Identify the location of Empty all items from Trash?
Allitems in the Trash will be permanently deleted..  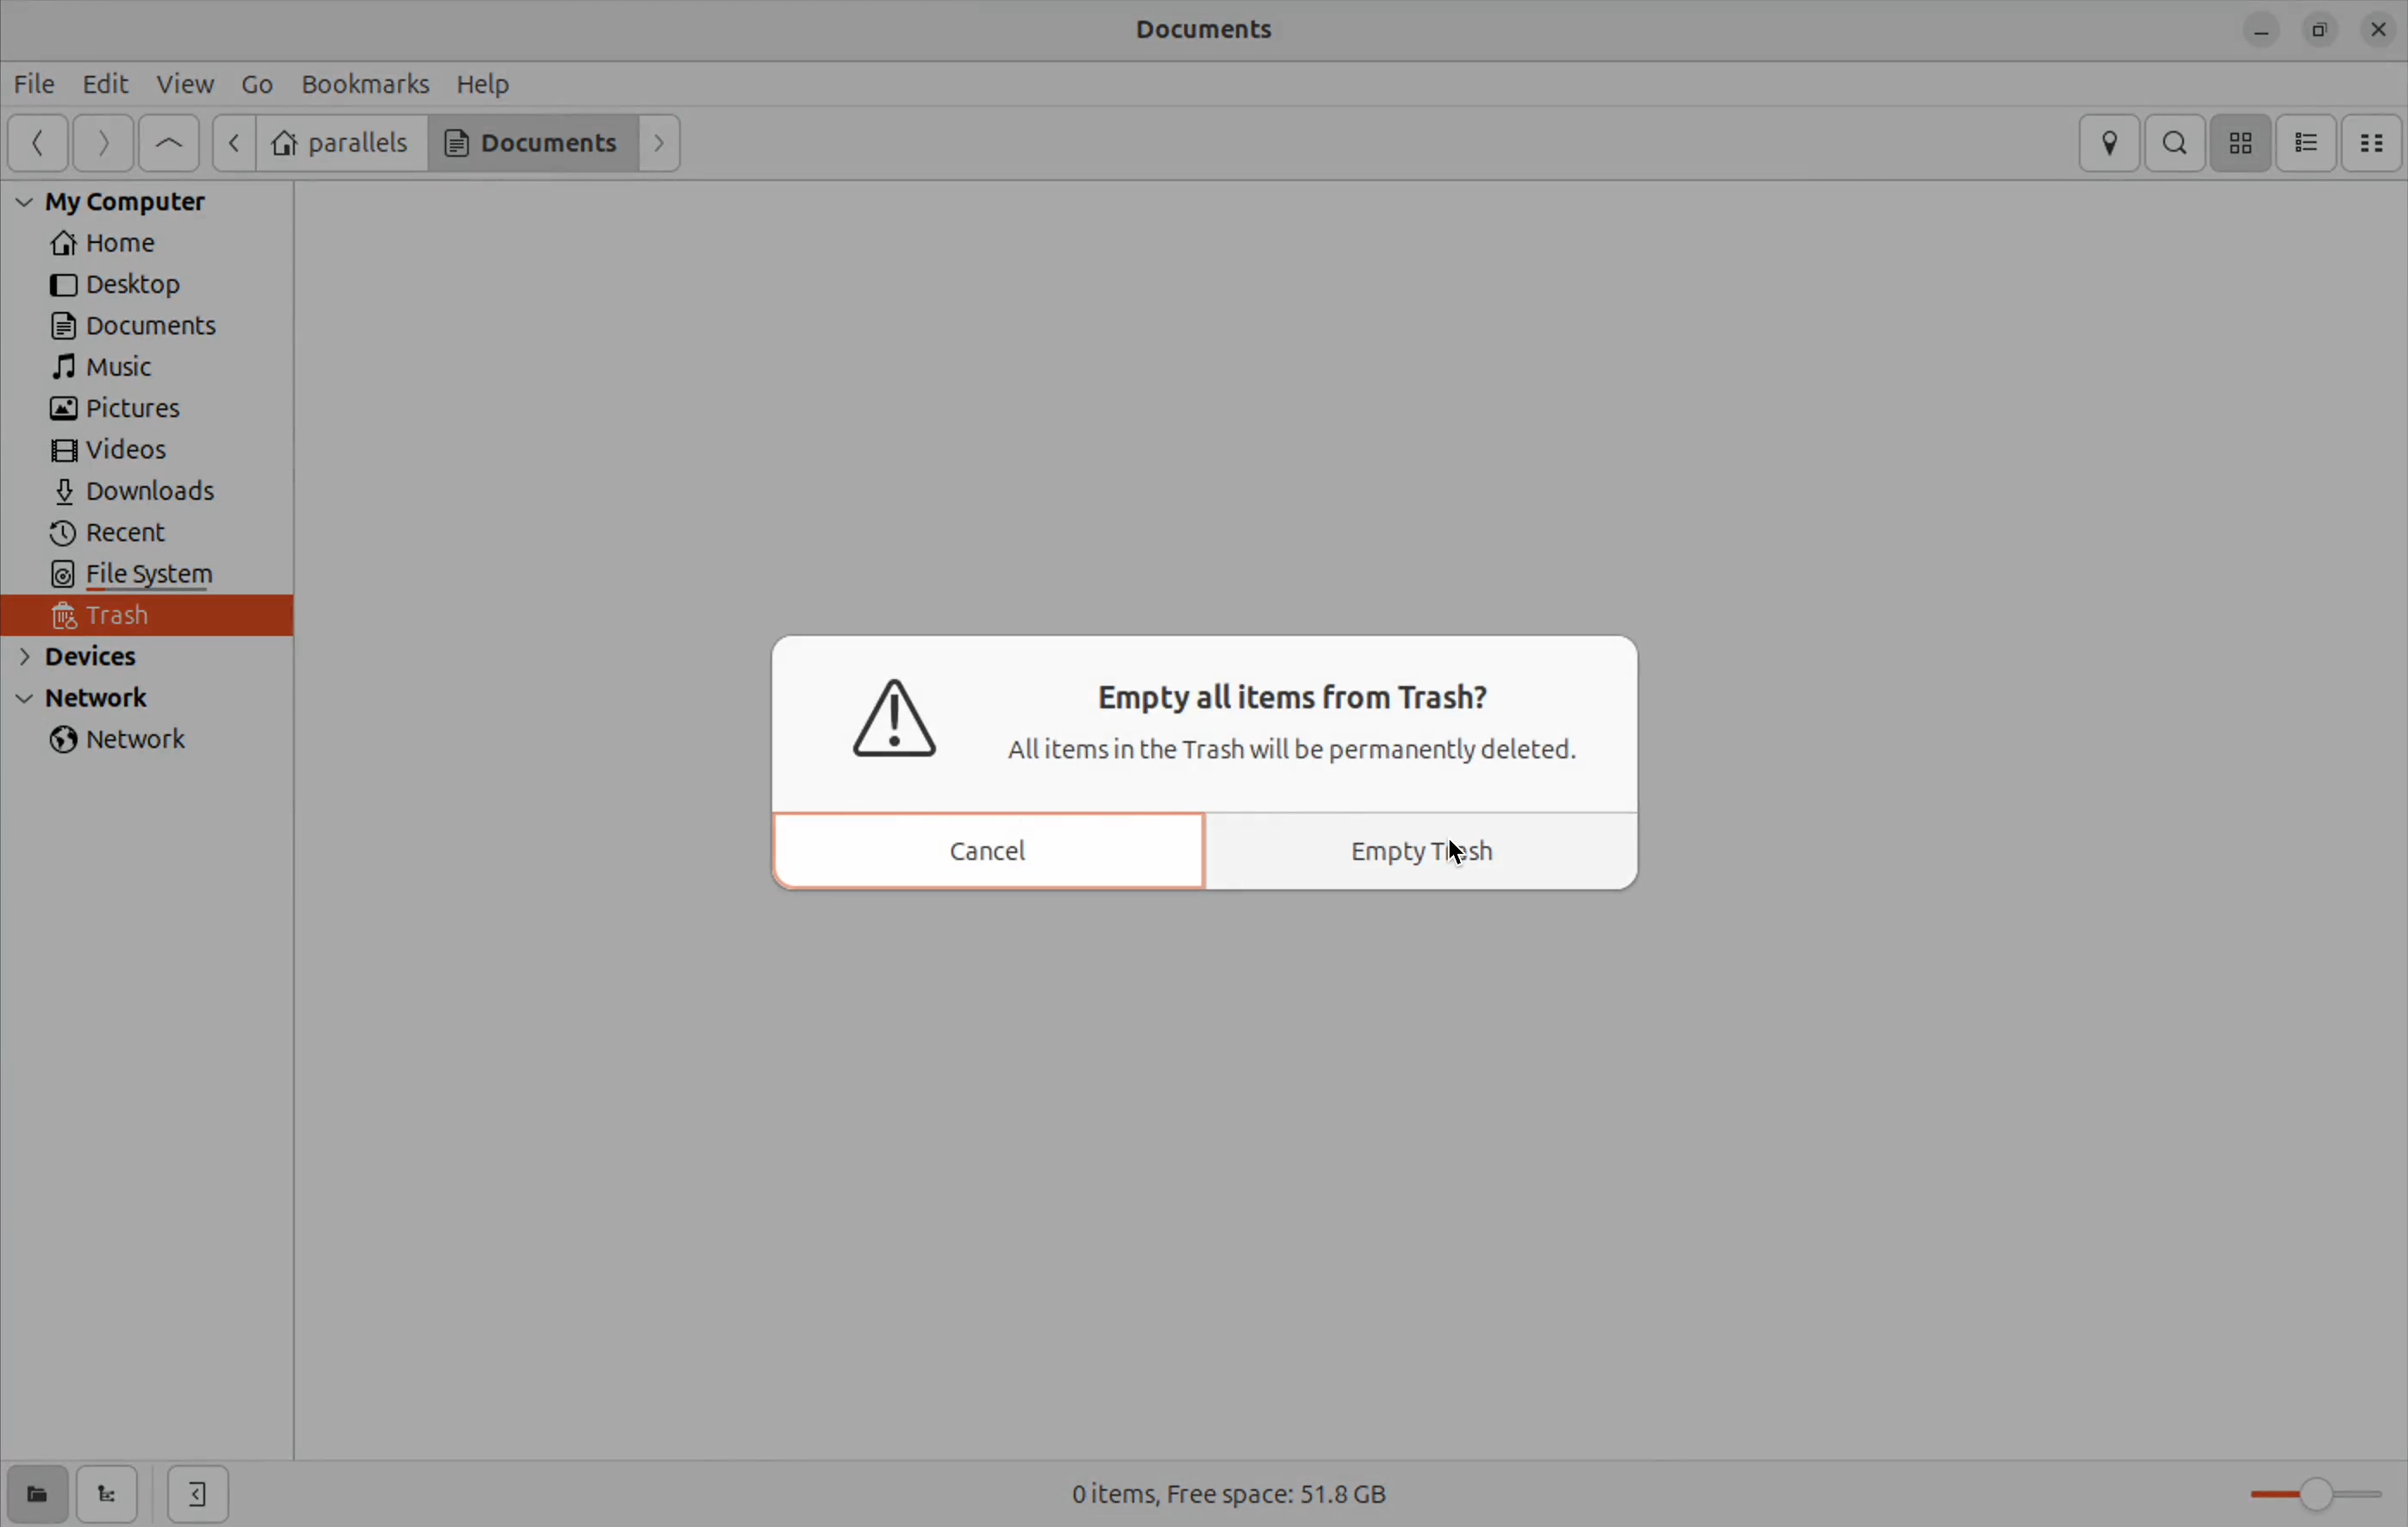
(1310, 719).